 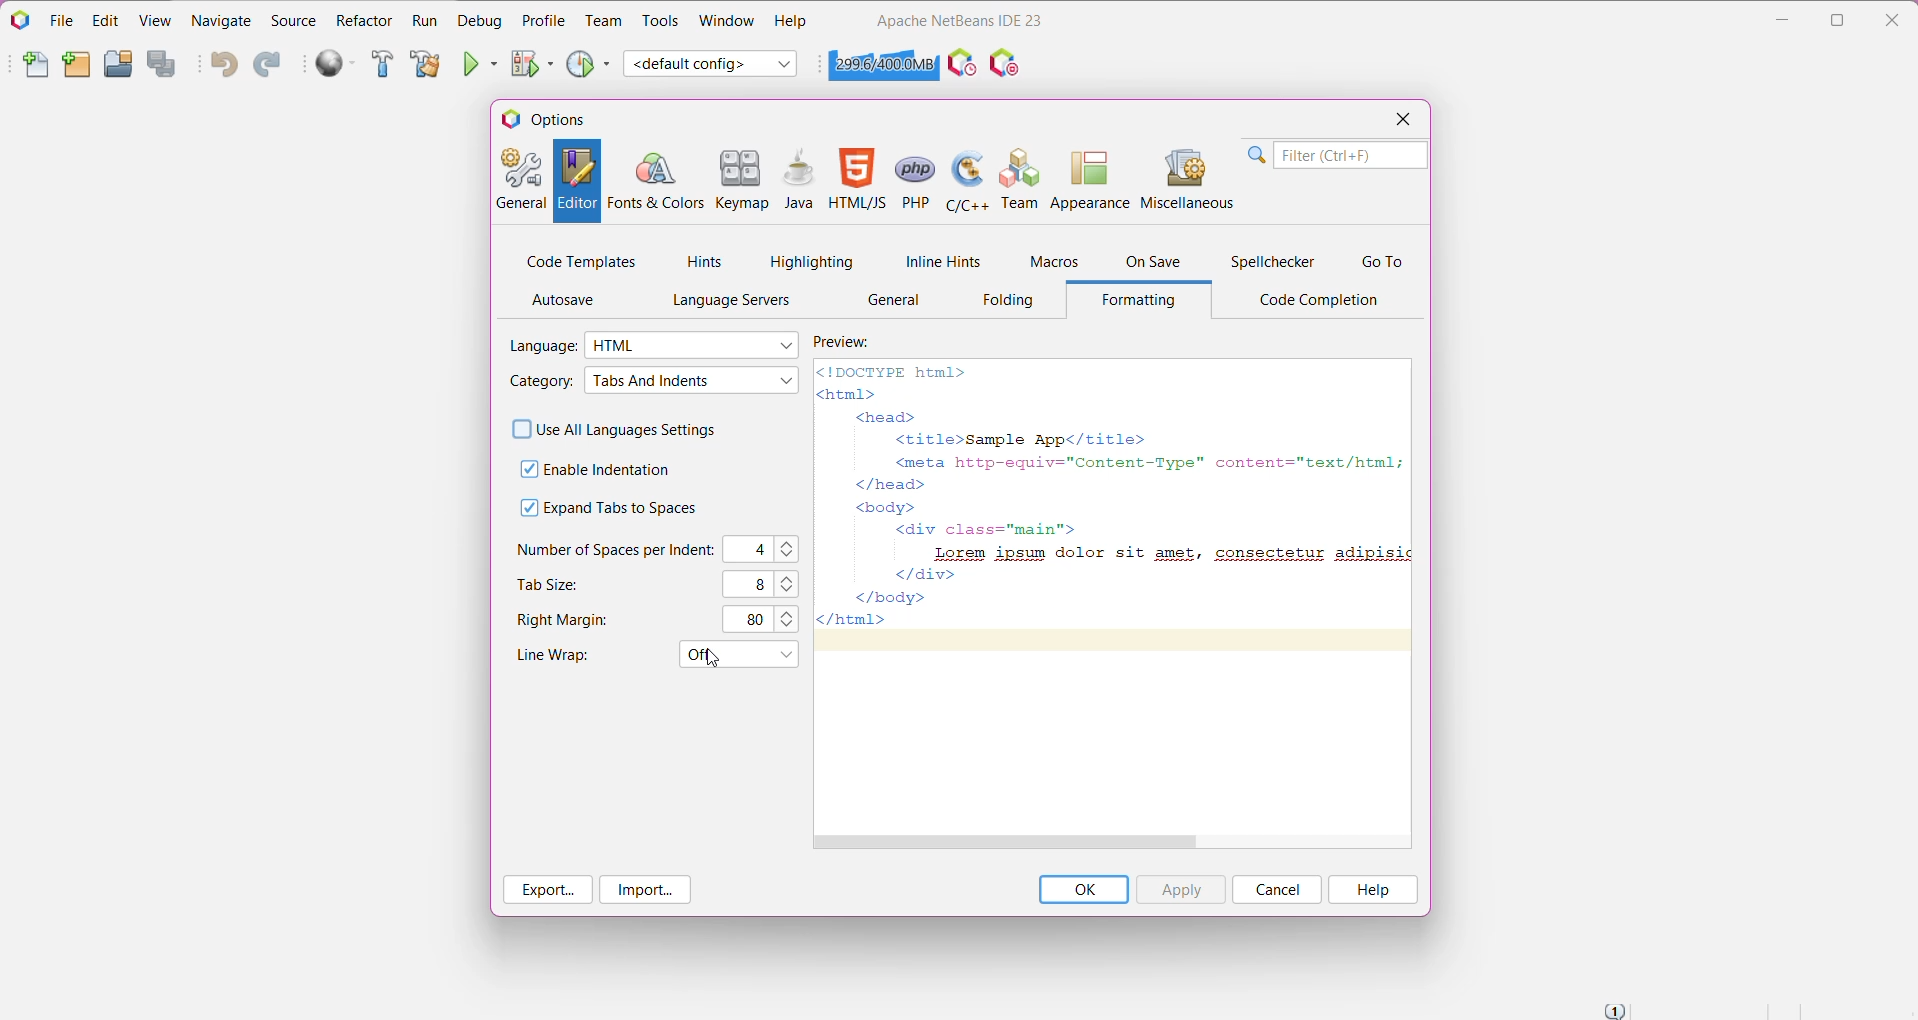 I want to click on <html>, so click(x=852, y=394).